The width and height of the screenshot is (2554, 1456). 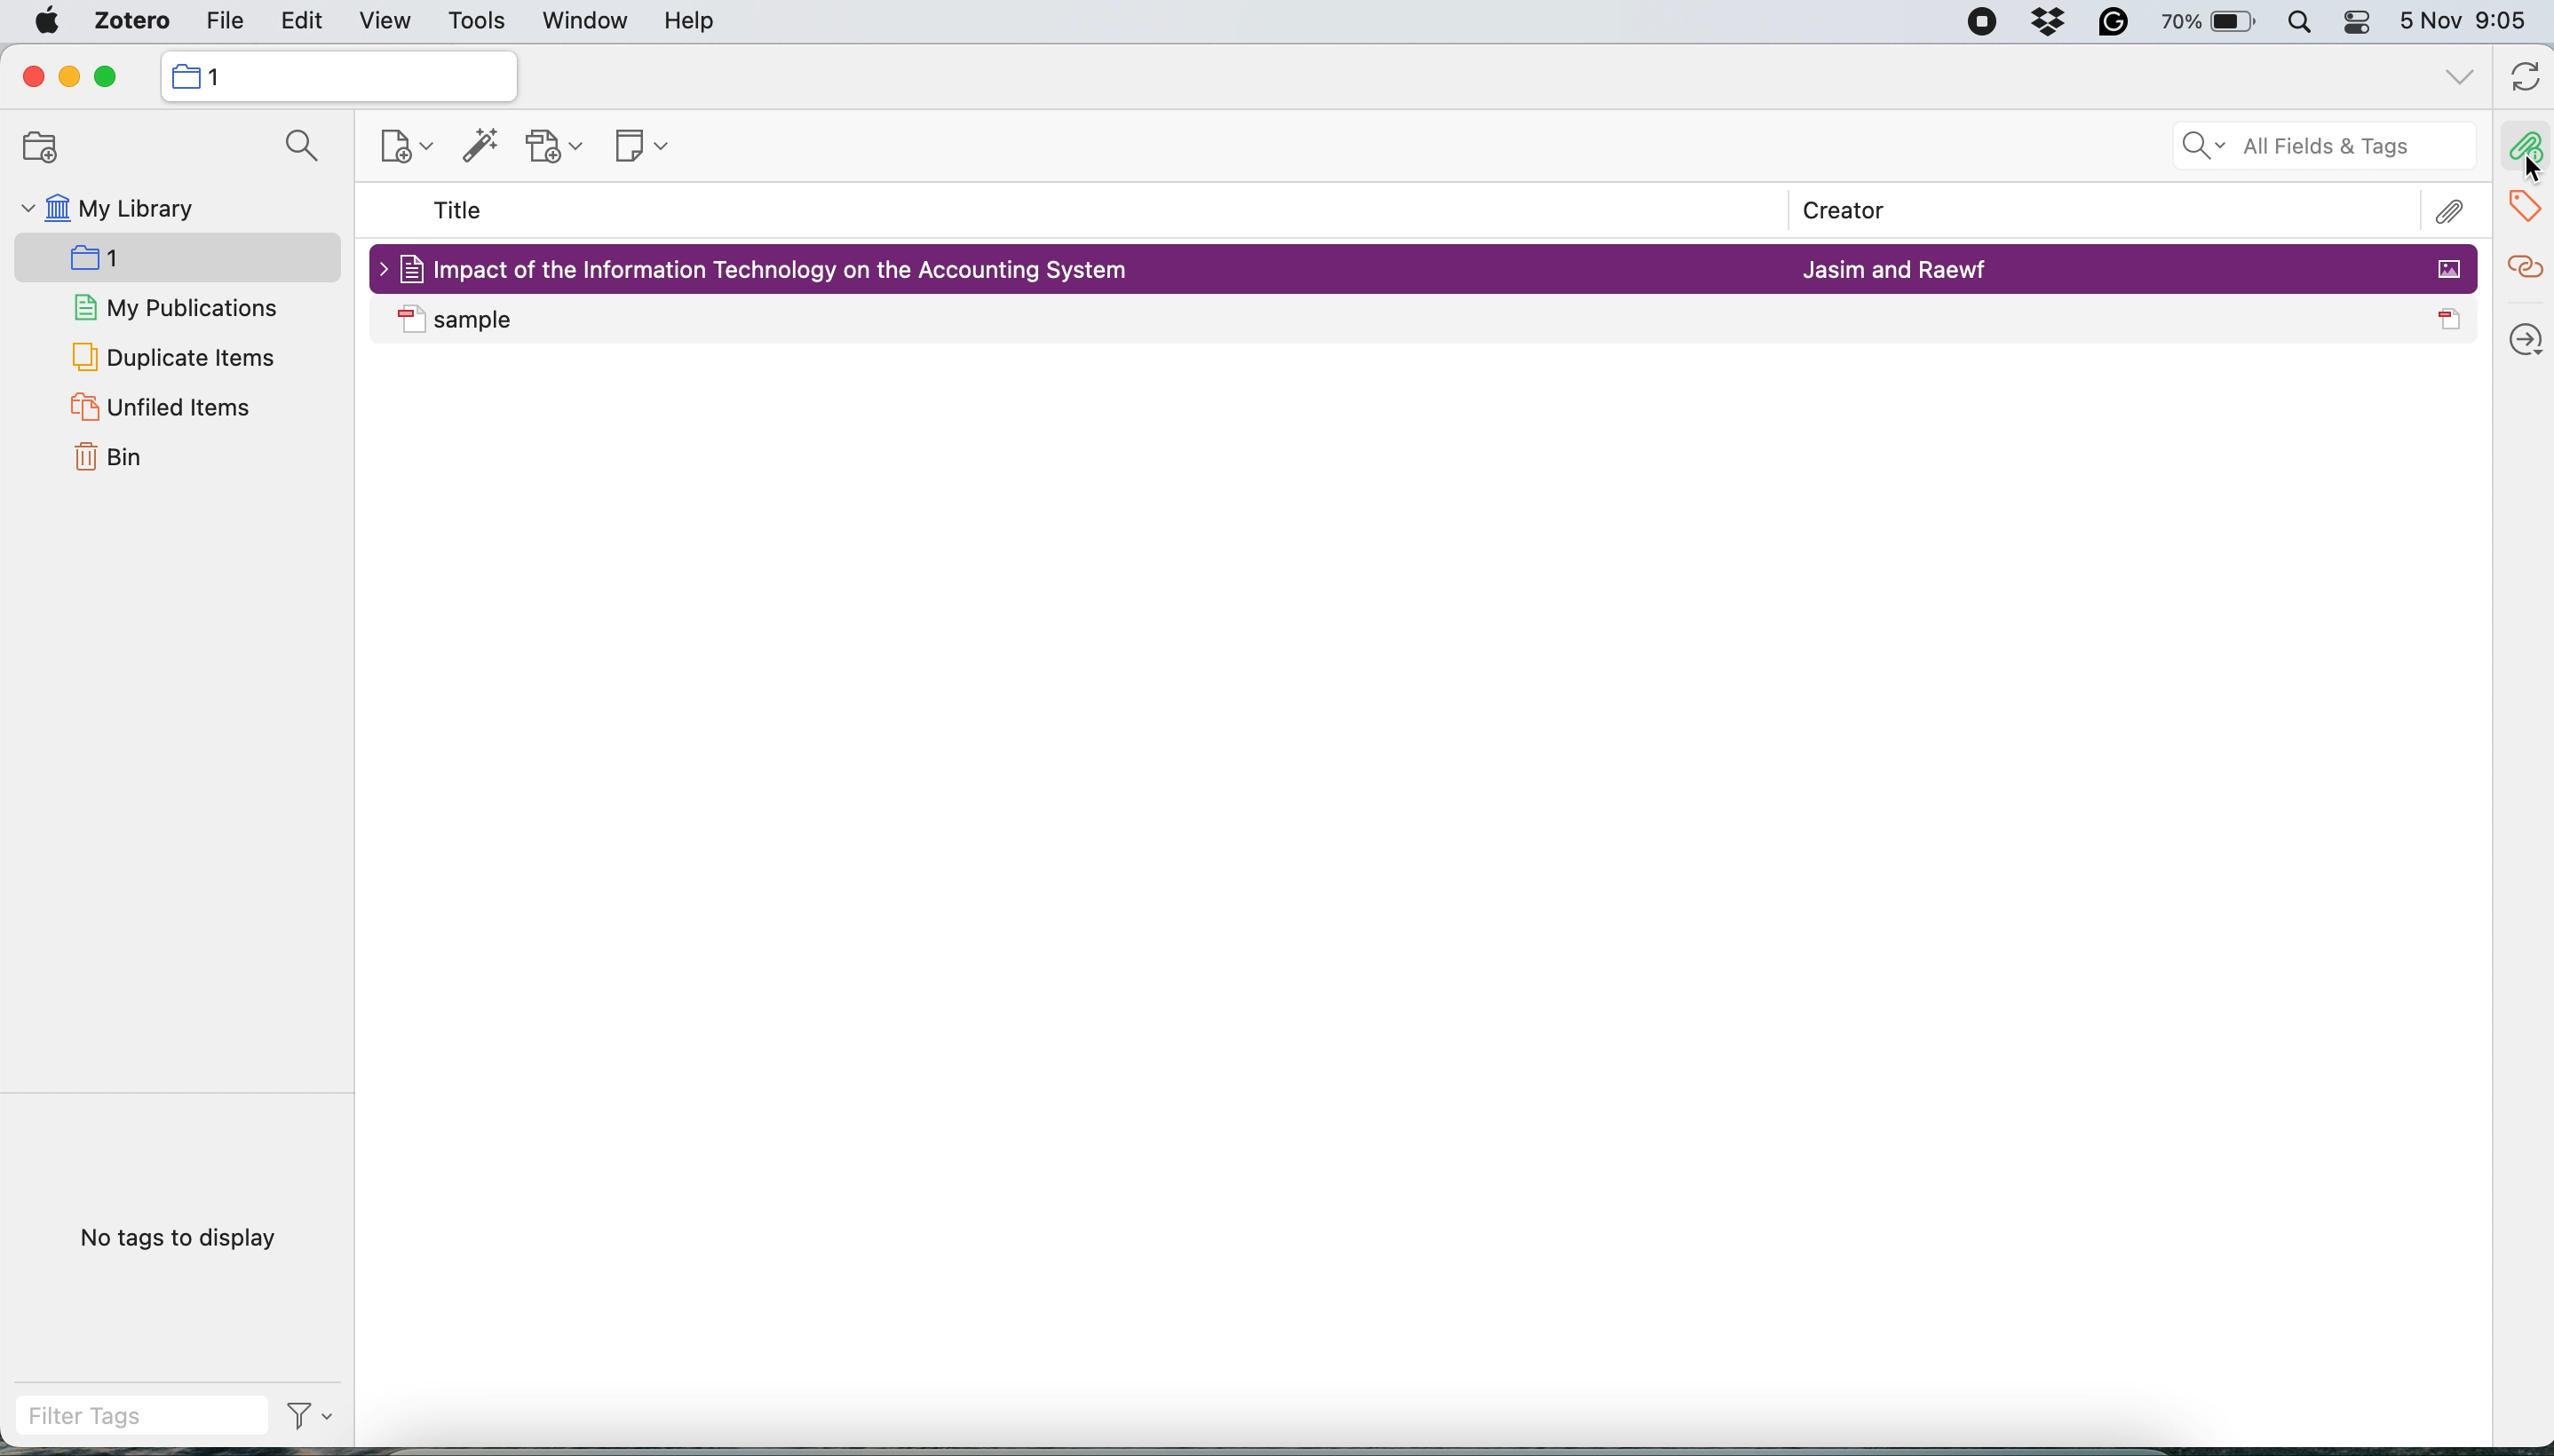 I want to click on cursor, so click(x=2519, y=173).